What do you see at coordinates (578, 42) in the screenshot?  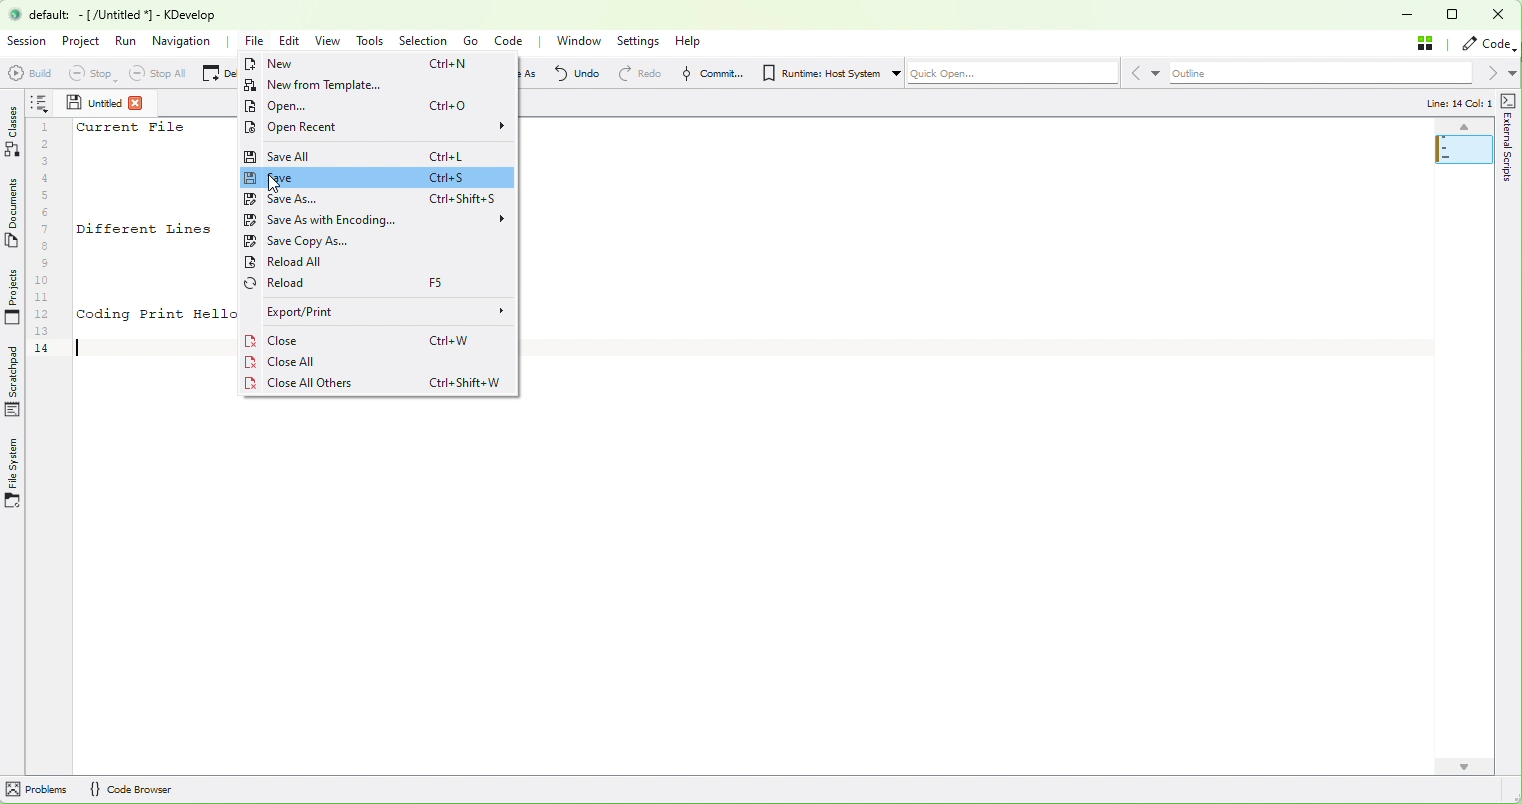 I see `Window` at bounding box center [578, 42].